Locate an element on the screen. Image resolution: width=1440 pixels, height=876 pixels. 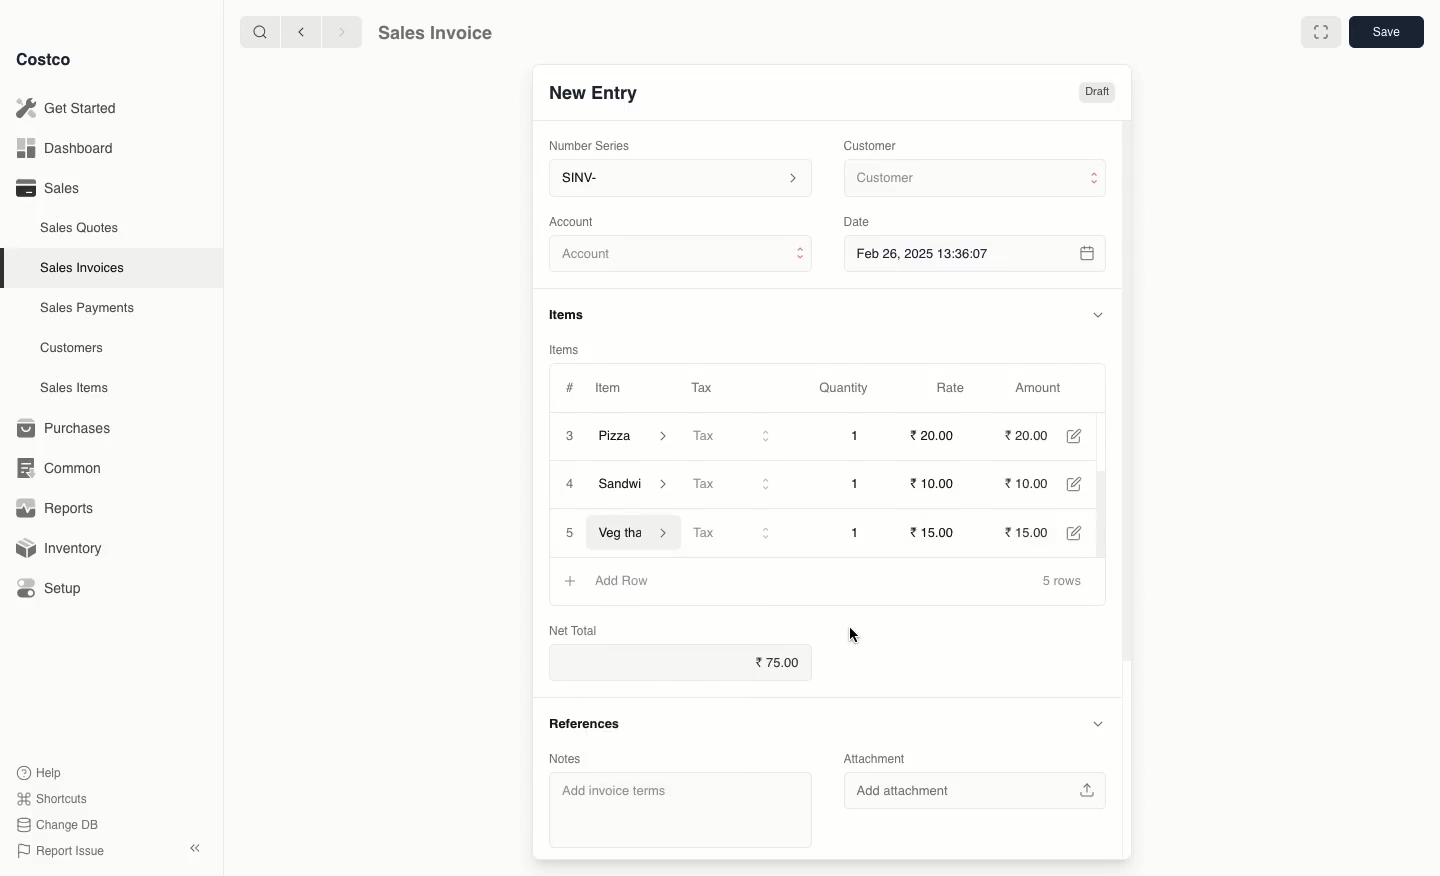
Sales Payments. is located at coordinates (89, 310).